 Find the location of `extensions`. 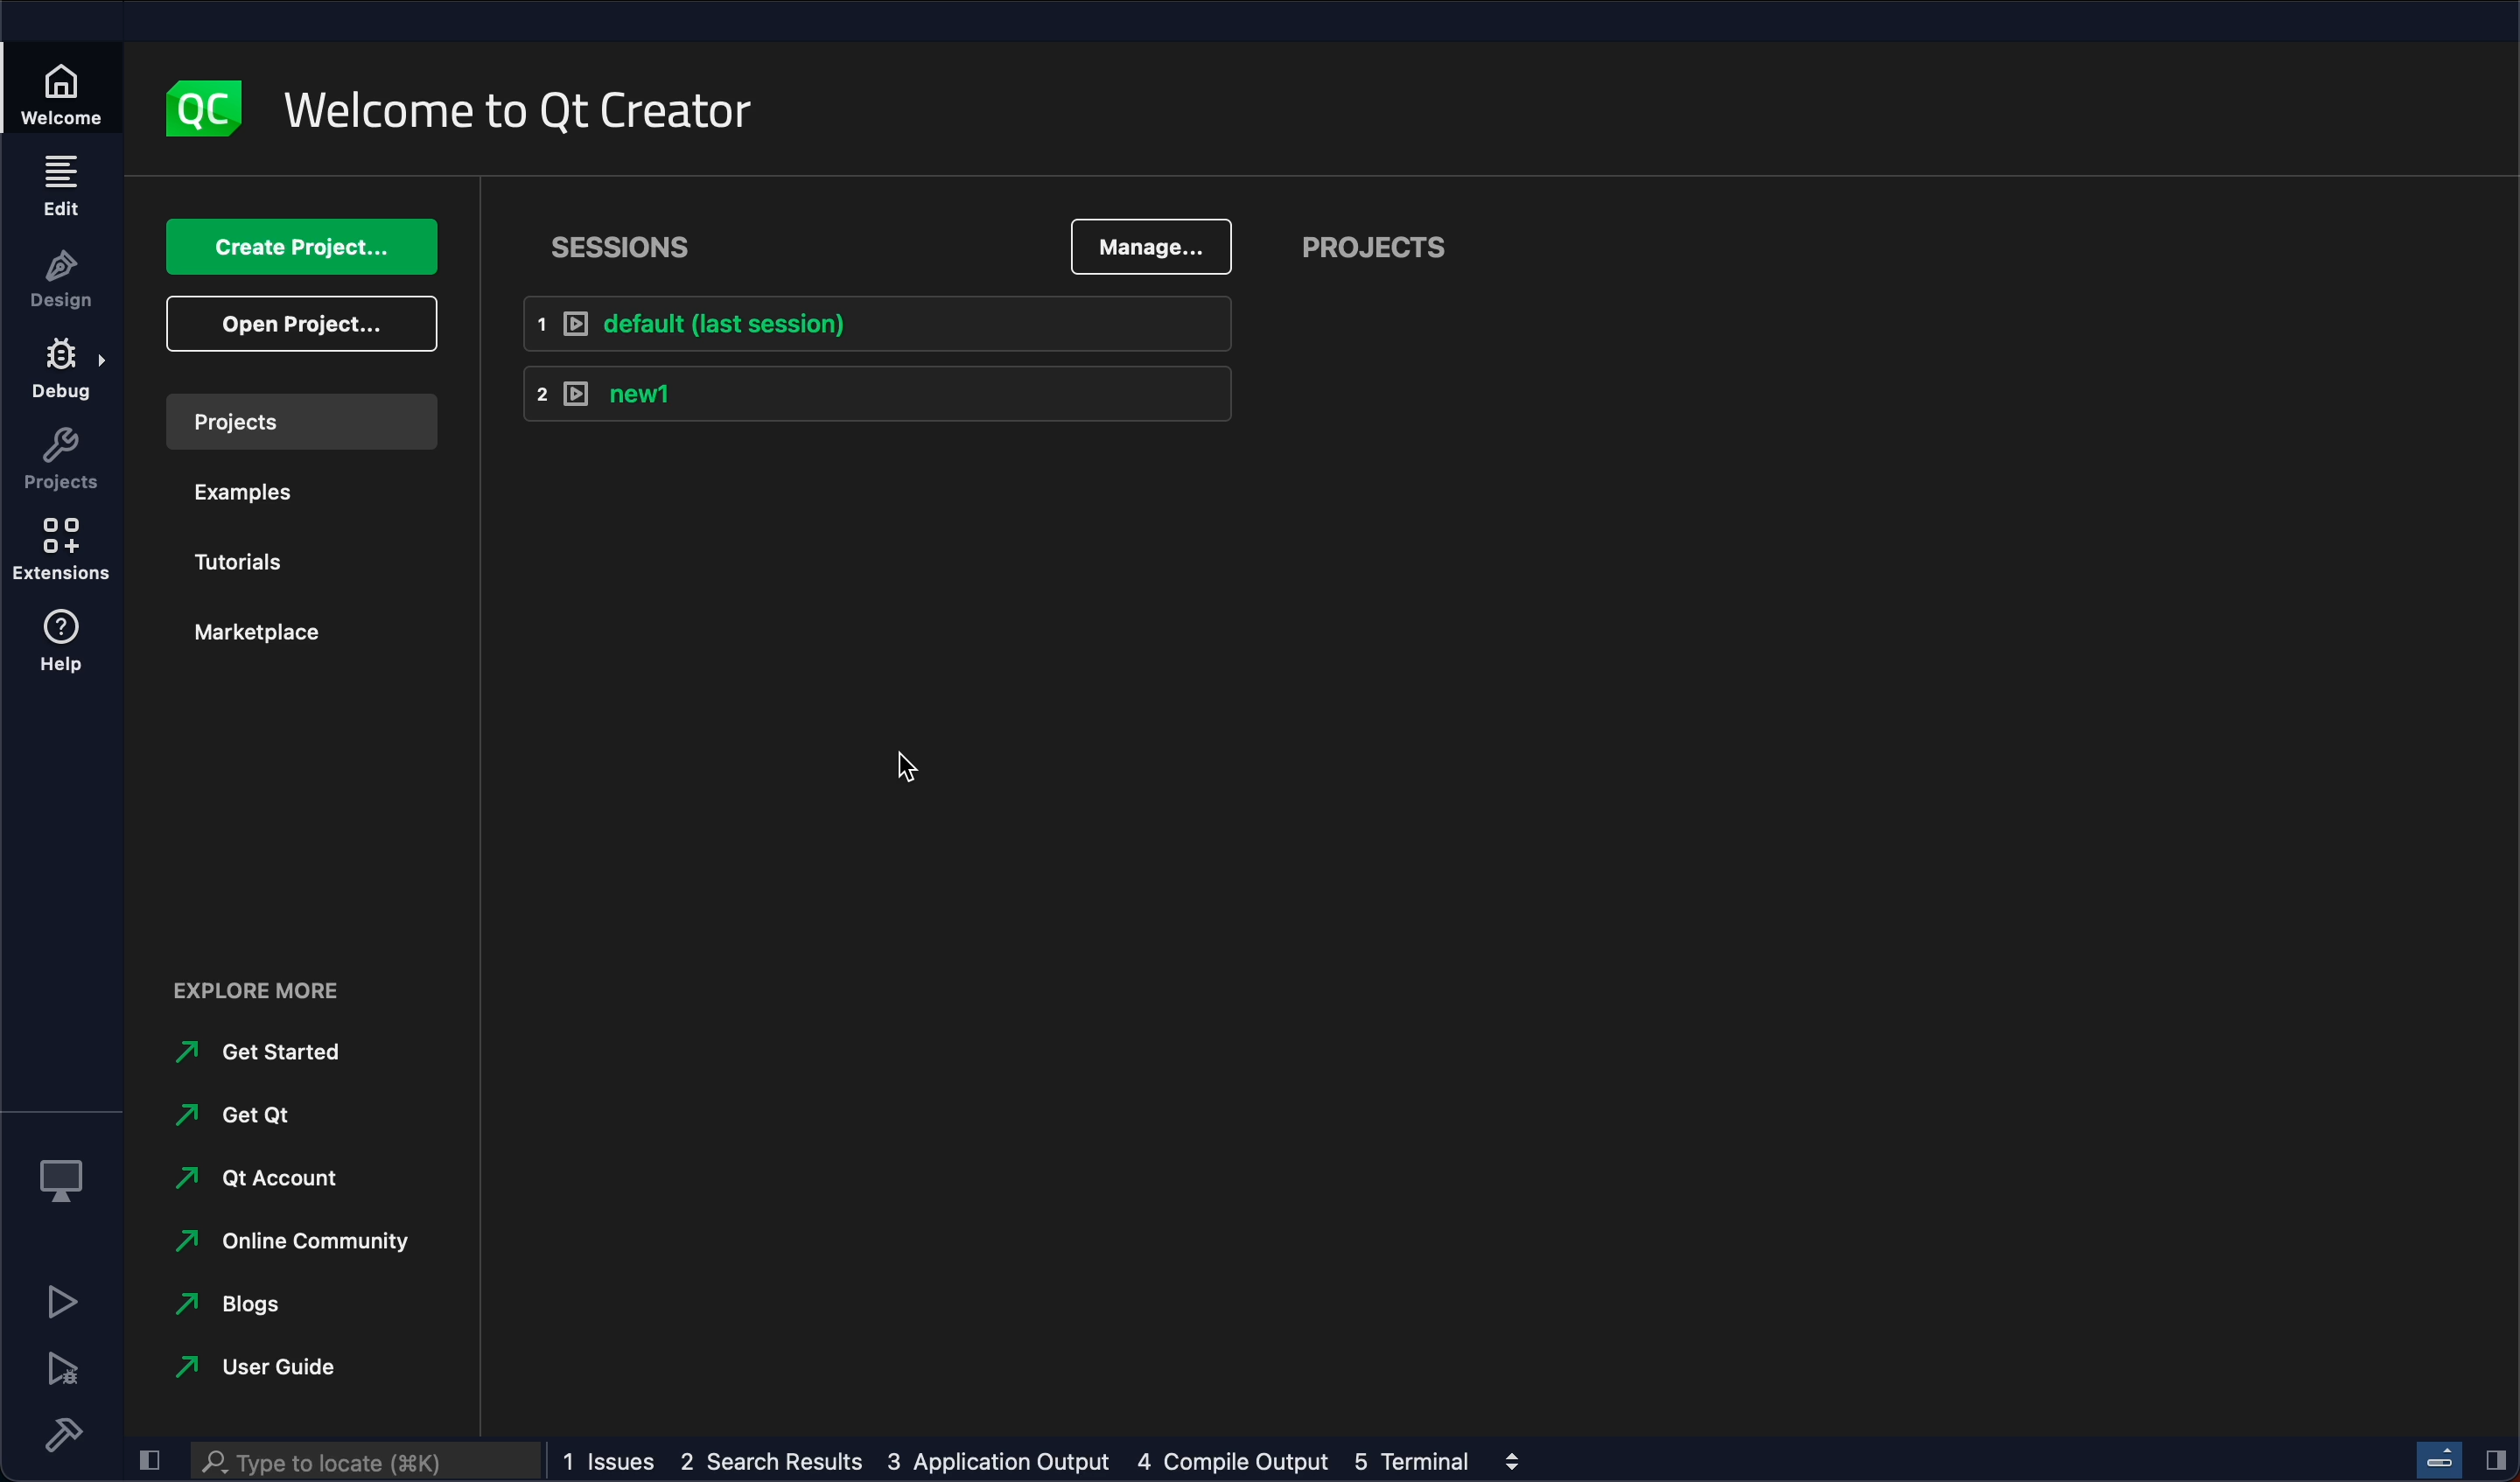

extensions is located at coordinates (62, 553).